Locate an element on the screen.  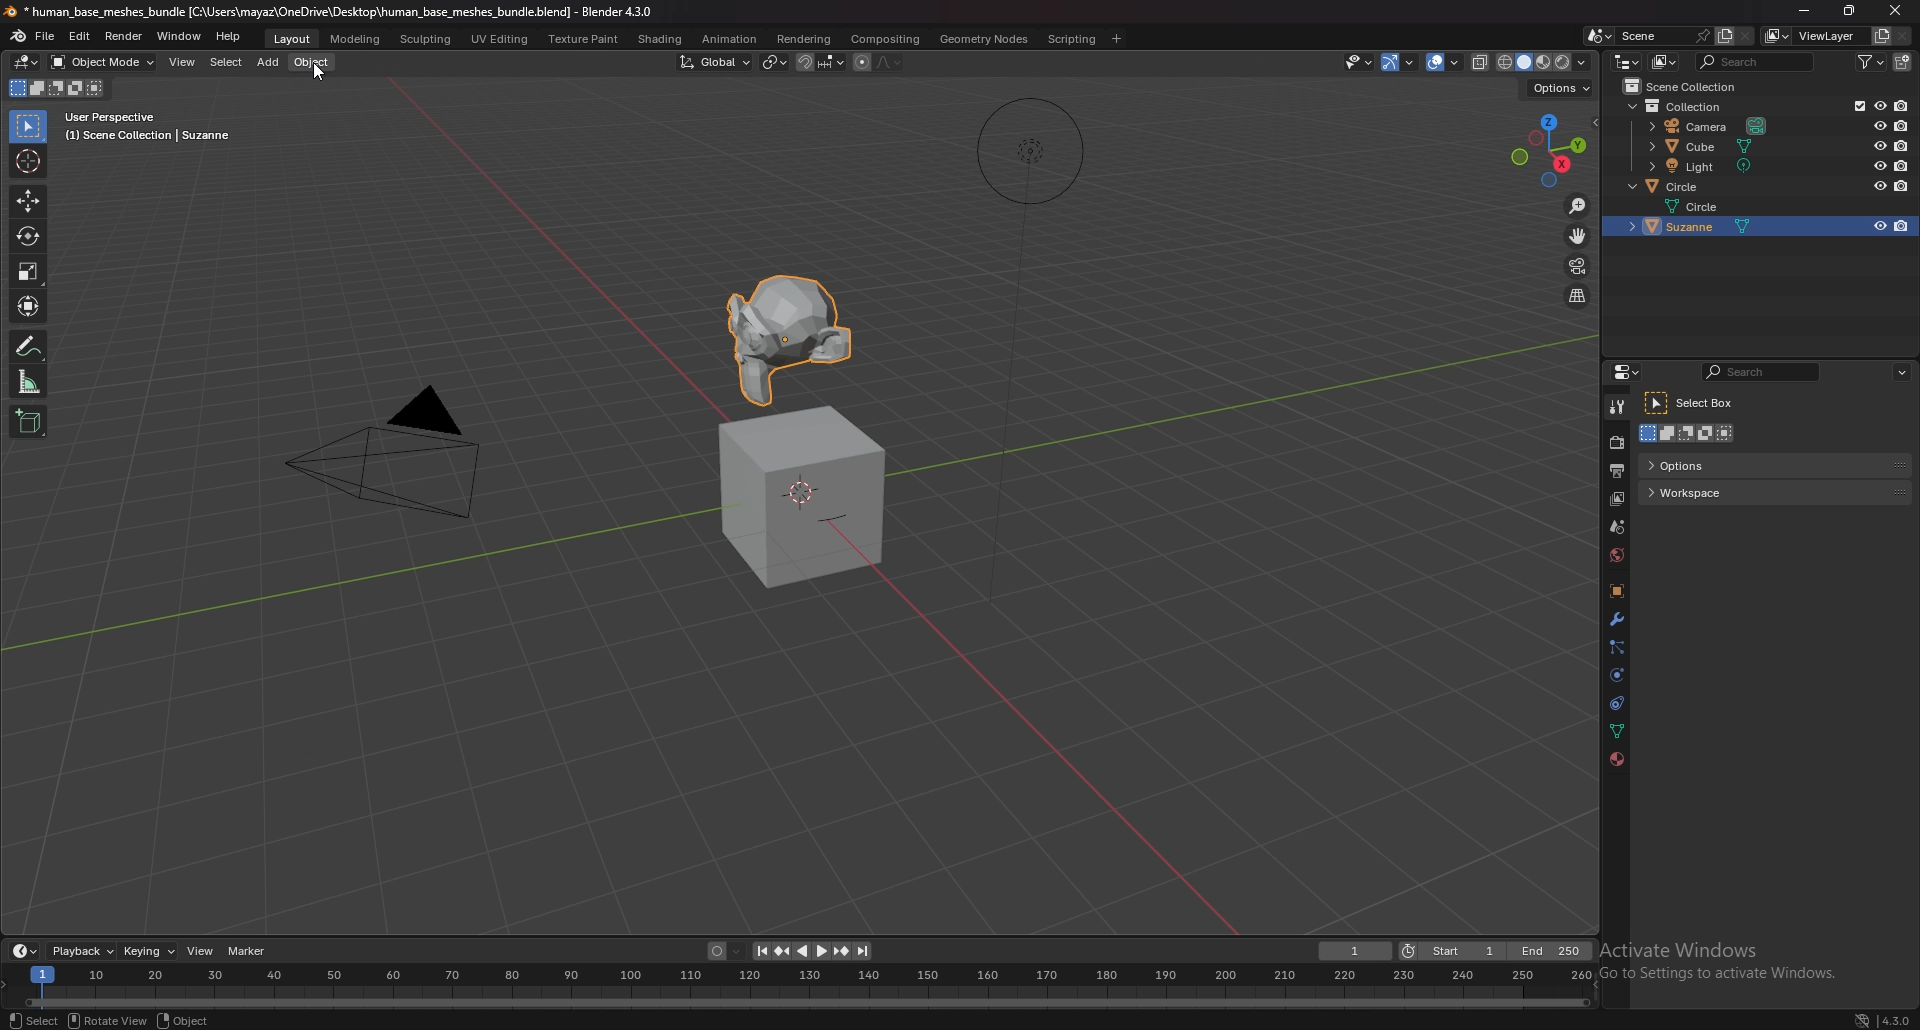
jump to keyframe is located at coordinates (840, 951).